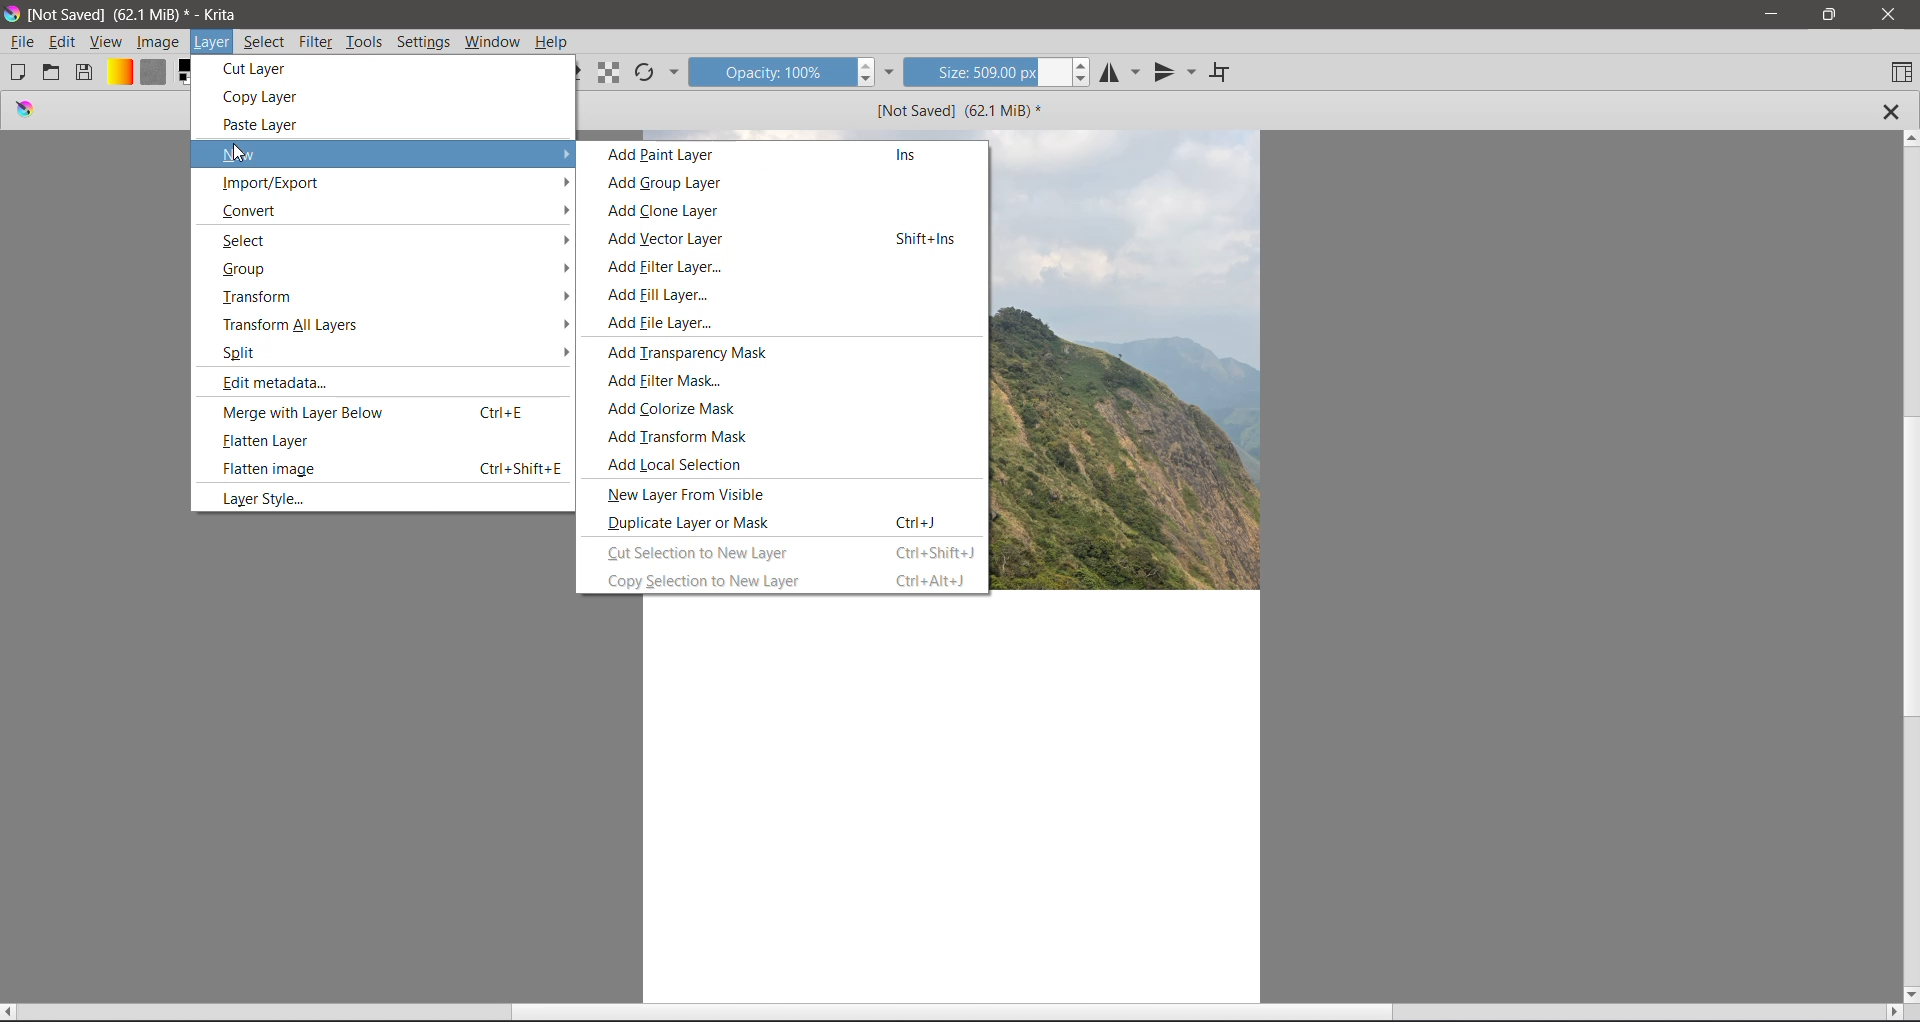  Describe the element at coordinates (137, 13) in the screenshot. I see `Application Name` at that location.